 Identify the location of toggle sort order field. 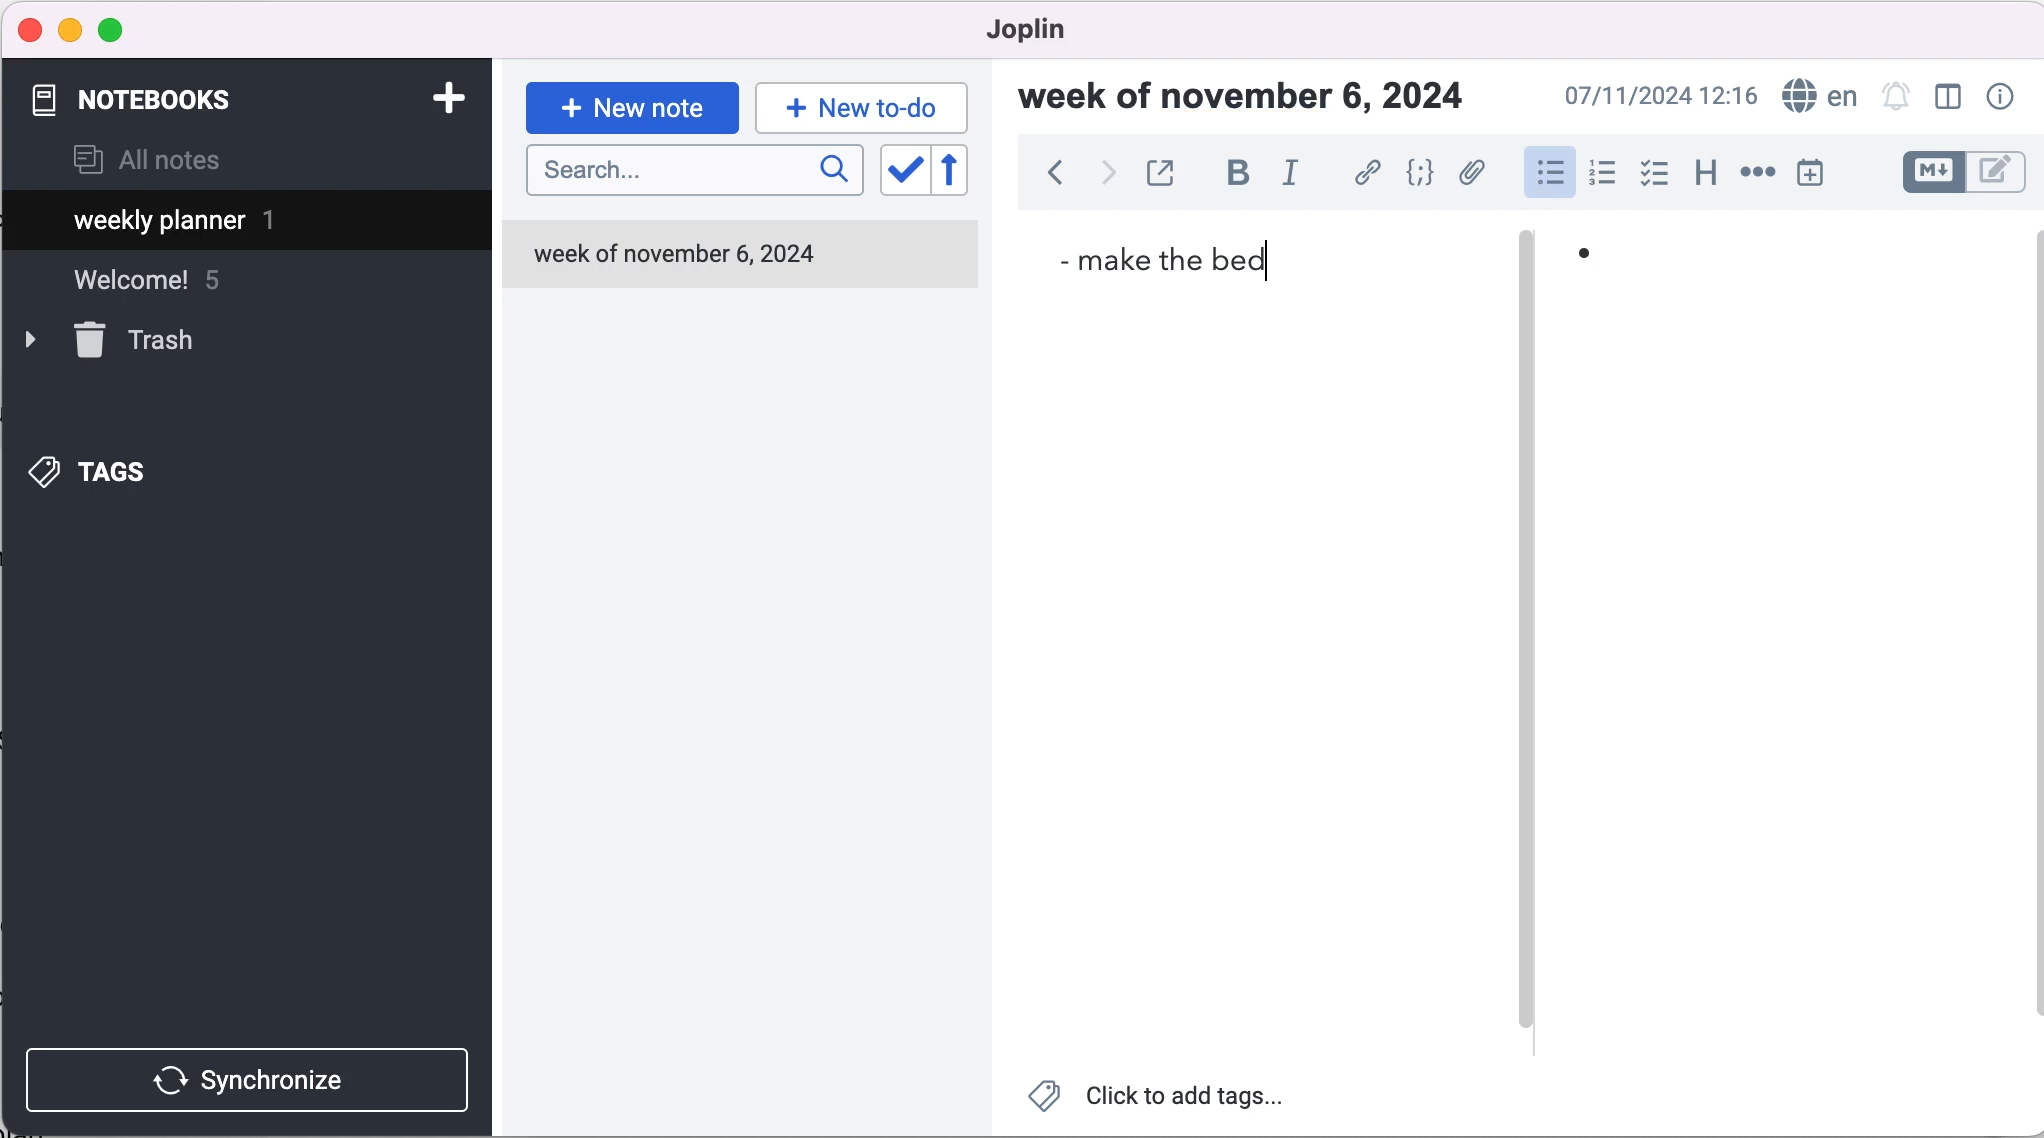
(902, 176).